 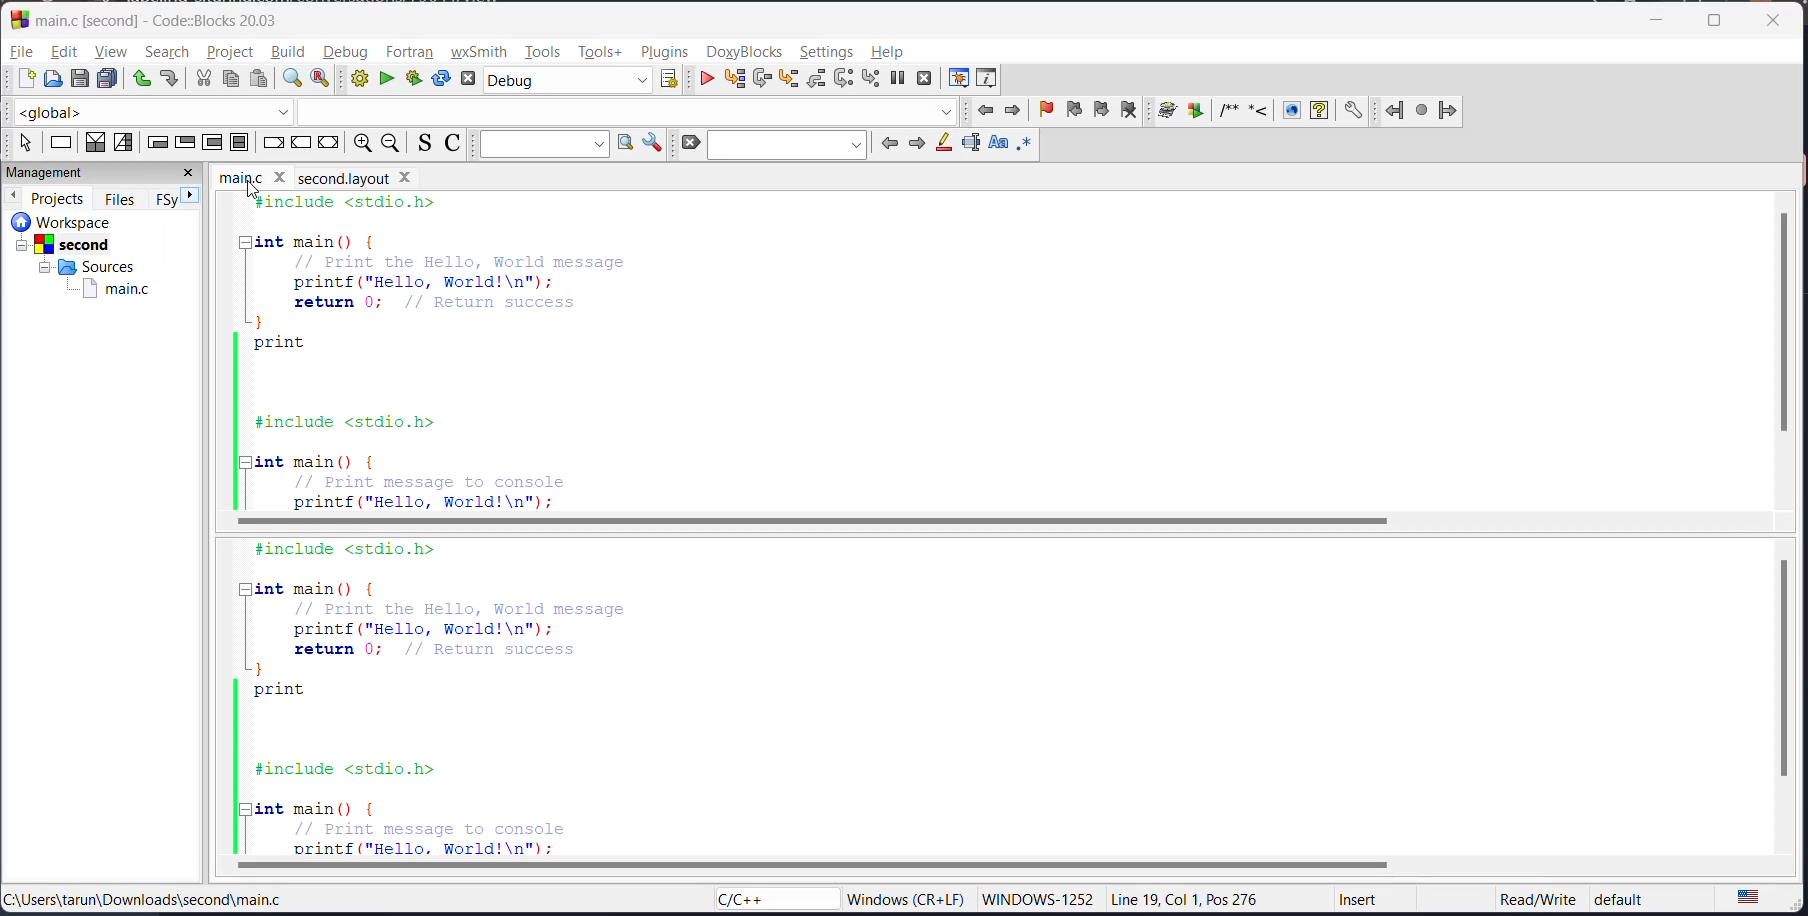 What do you see at coordinates (51, 171) in the screenshot?
I see `management` at bounding box center [51, 171].